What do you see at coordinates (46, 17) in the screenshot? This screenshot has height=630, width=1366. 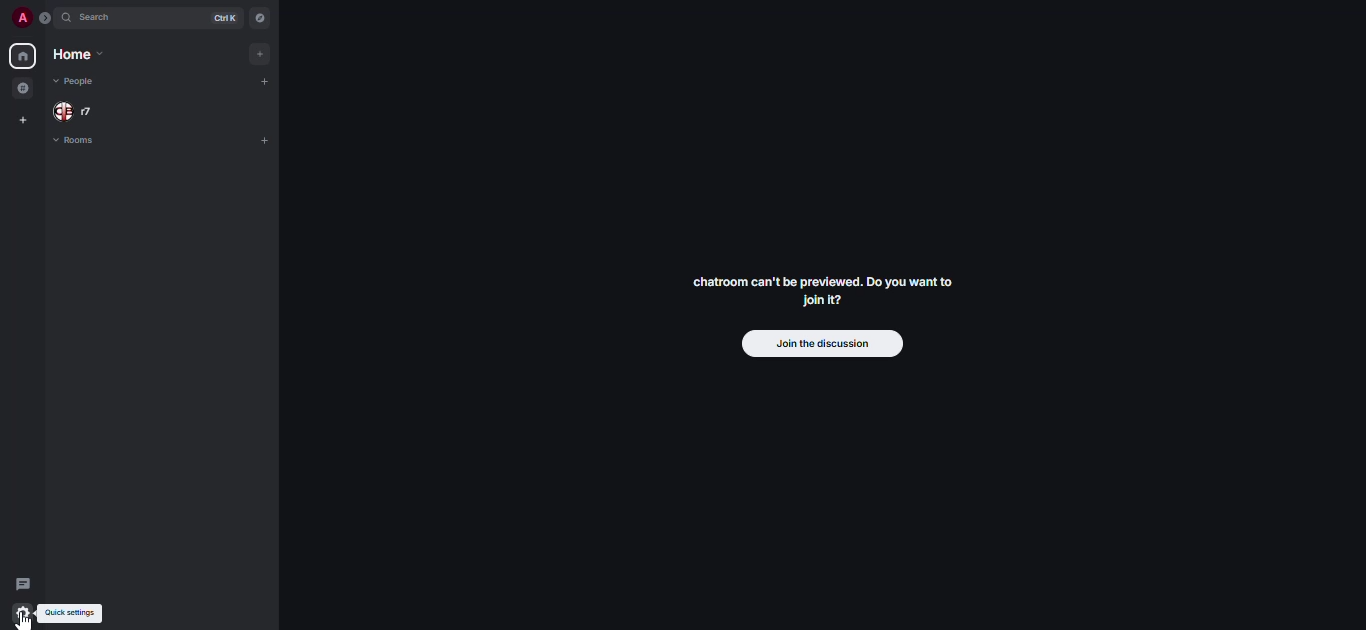 I see `expand` at bounding box center [46, 17].